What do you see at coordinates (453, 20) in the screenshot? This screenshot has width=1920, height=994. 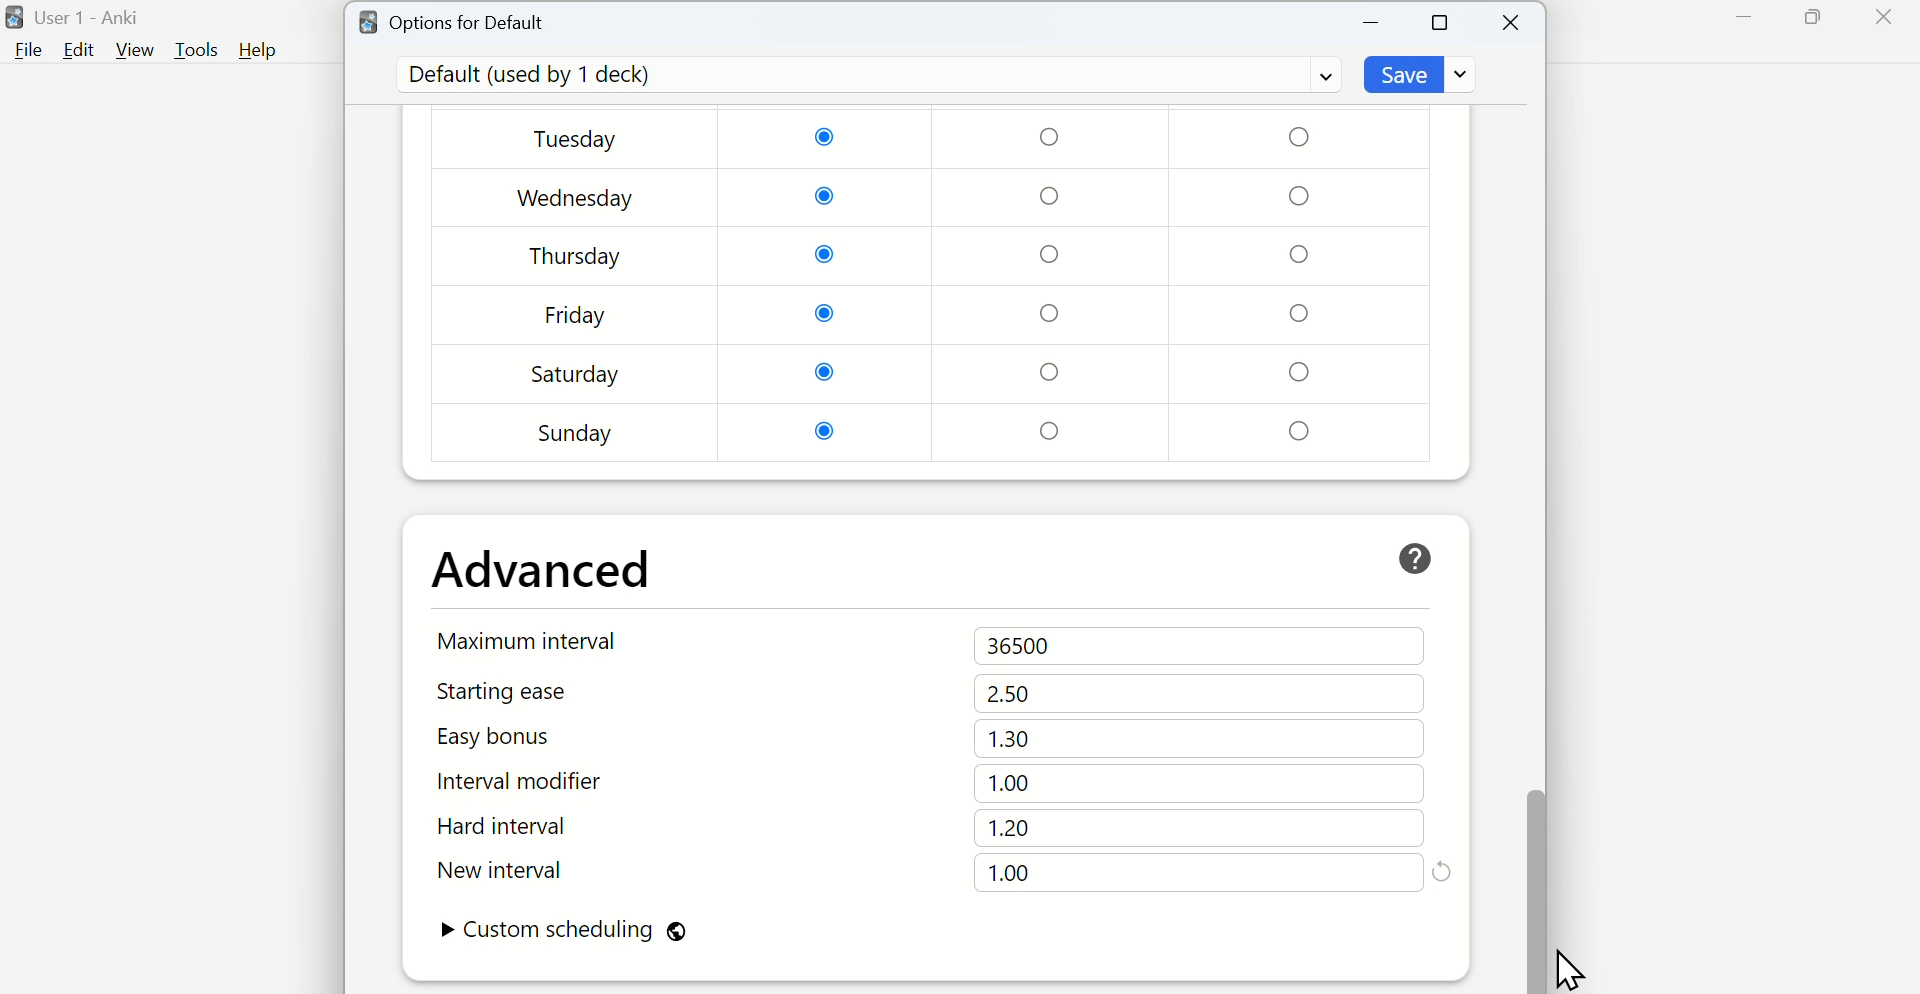 I see `Options for Default` at bounding box center [453, 20].